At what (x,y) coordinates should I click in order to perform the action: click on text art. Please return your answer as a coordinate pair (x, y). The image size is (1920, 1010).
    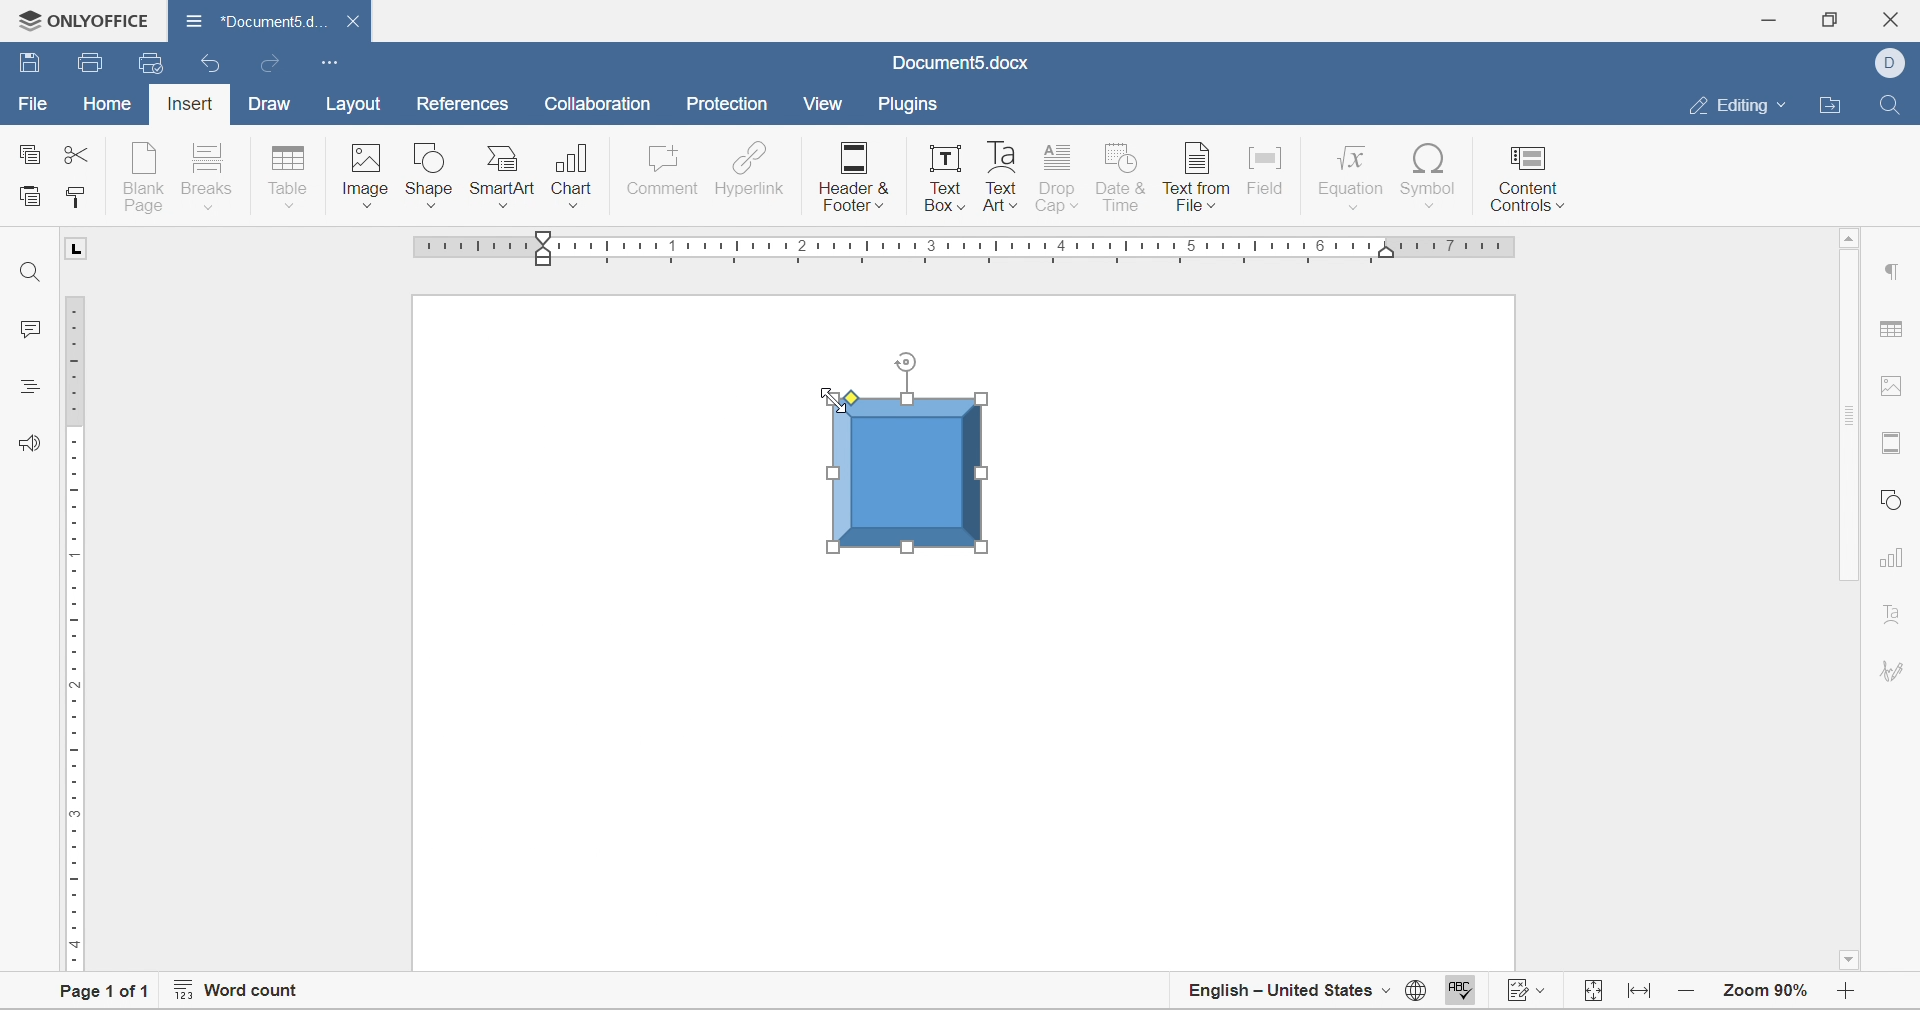
    Looking at the image, I should click on (999, 177).